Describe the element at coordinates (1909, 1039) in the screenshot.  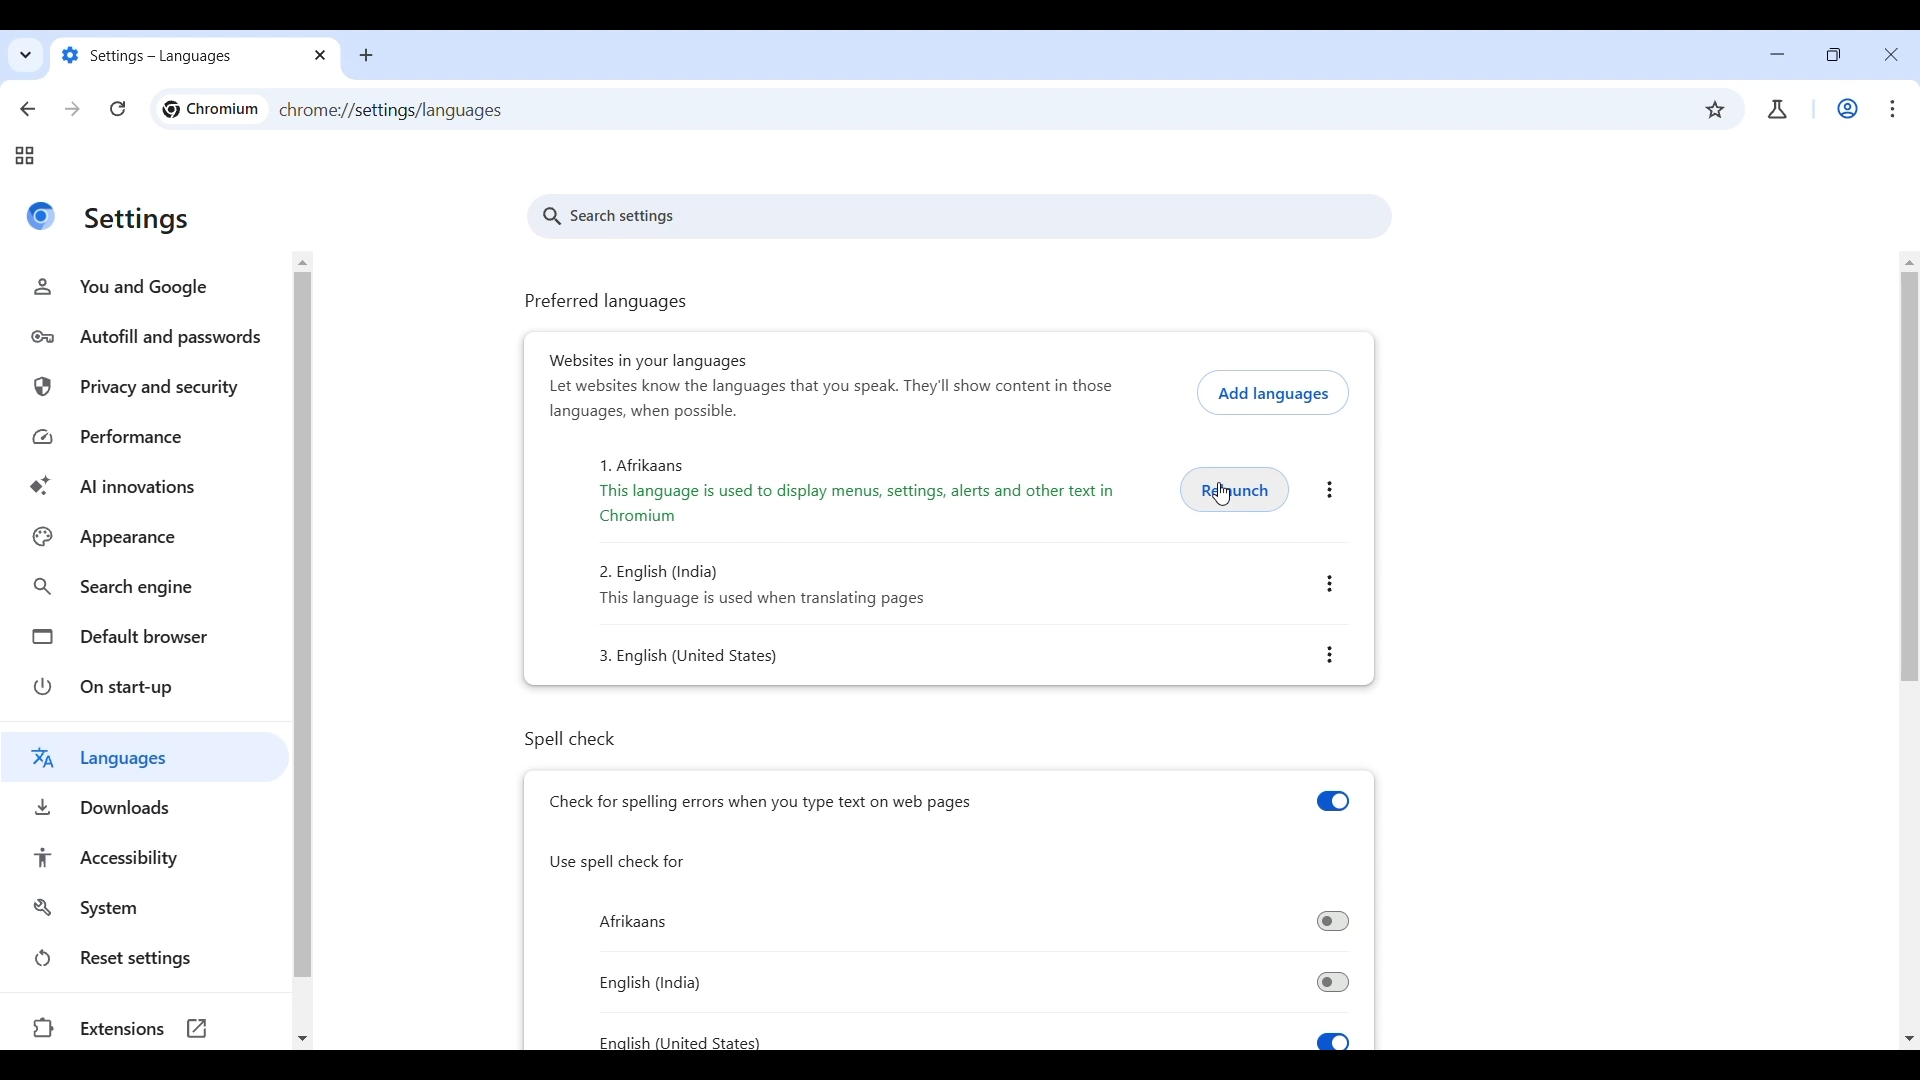
I see `Quick slide to bottom` at that location.